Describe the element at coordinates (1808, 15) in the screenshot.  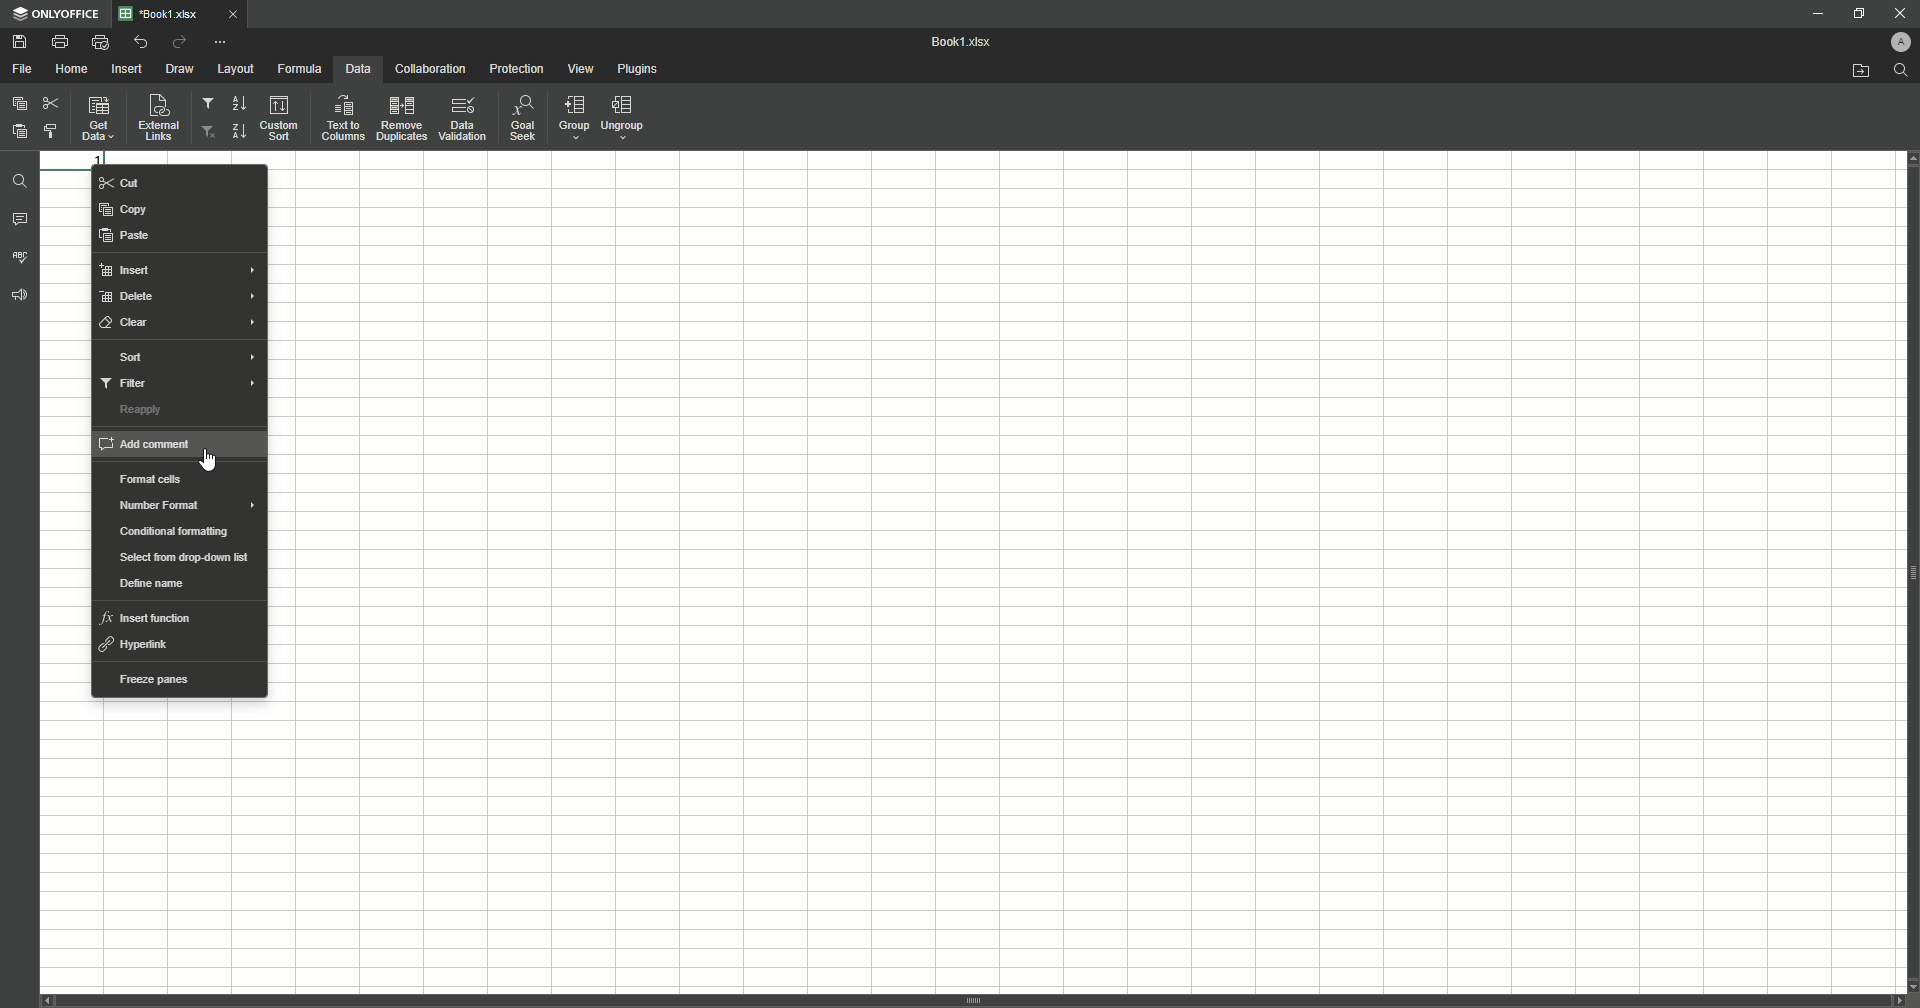
I see `Minimize` at that location.